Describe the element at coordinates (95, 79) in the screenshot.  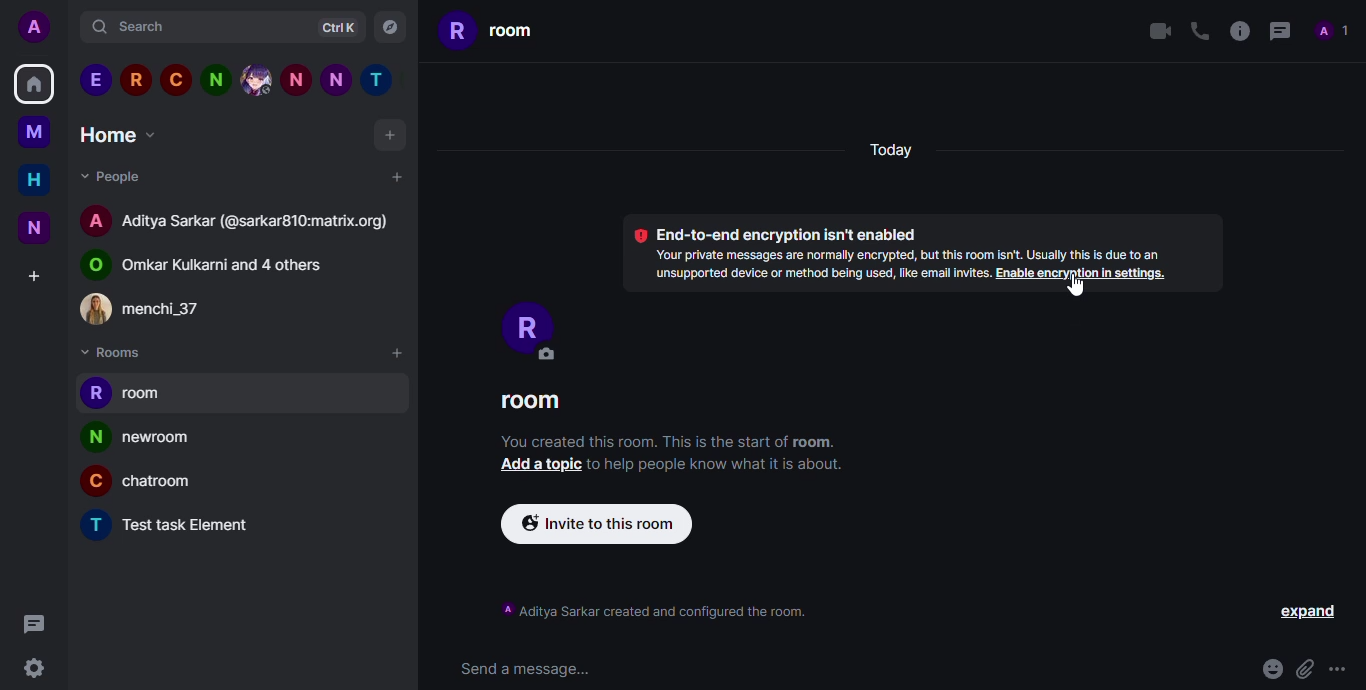
I see `contact shortcut` at that location.